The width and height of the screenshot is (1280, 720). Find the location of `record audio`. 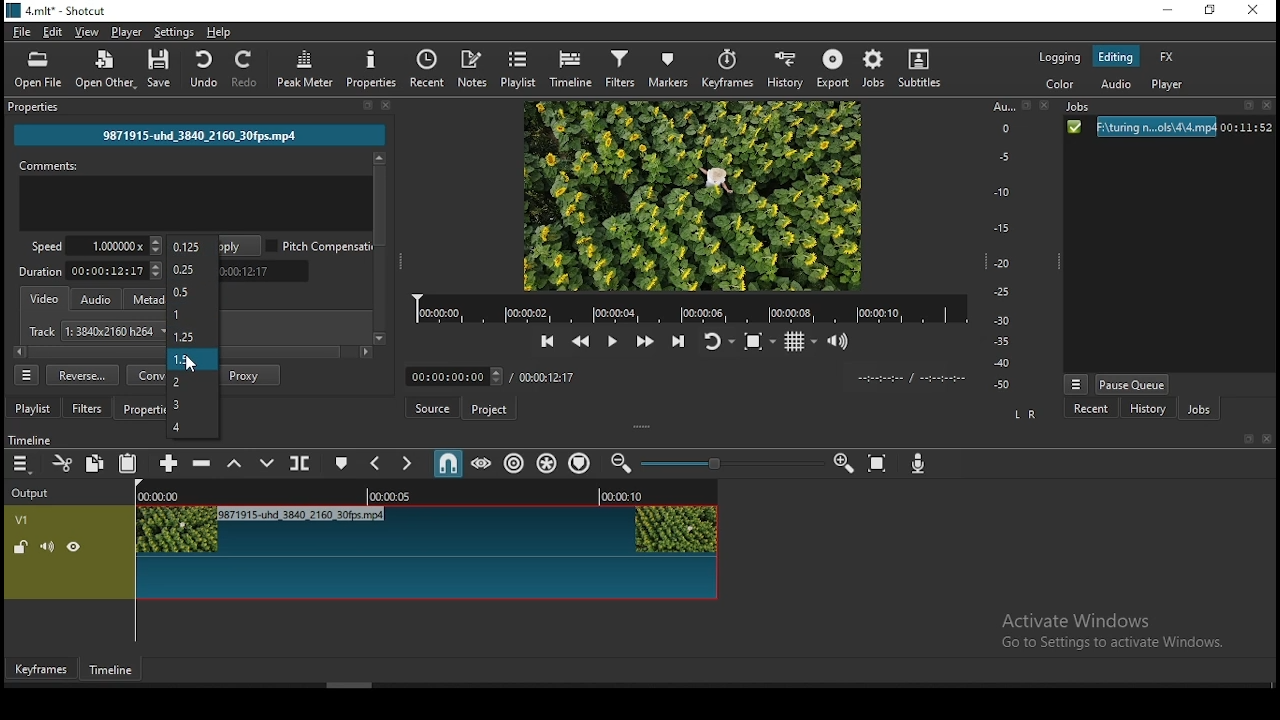

record audio is located at coordinates (922, 464).